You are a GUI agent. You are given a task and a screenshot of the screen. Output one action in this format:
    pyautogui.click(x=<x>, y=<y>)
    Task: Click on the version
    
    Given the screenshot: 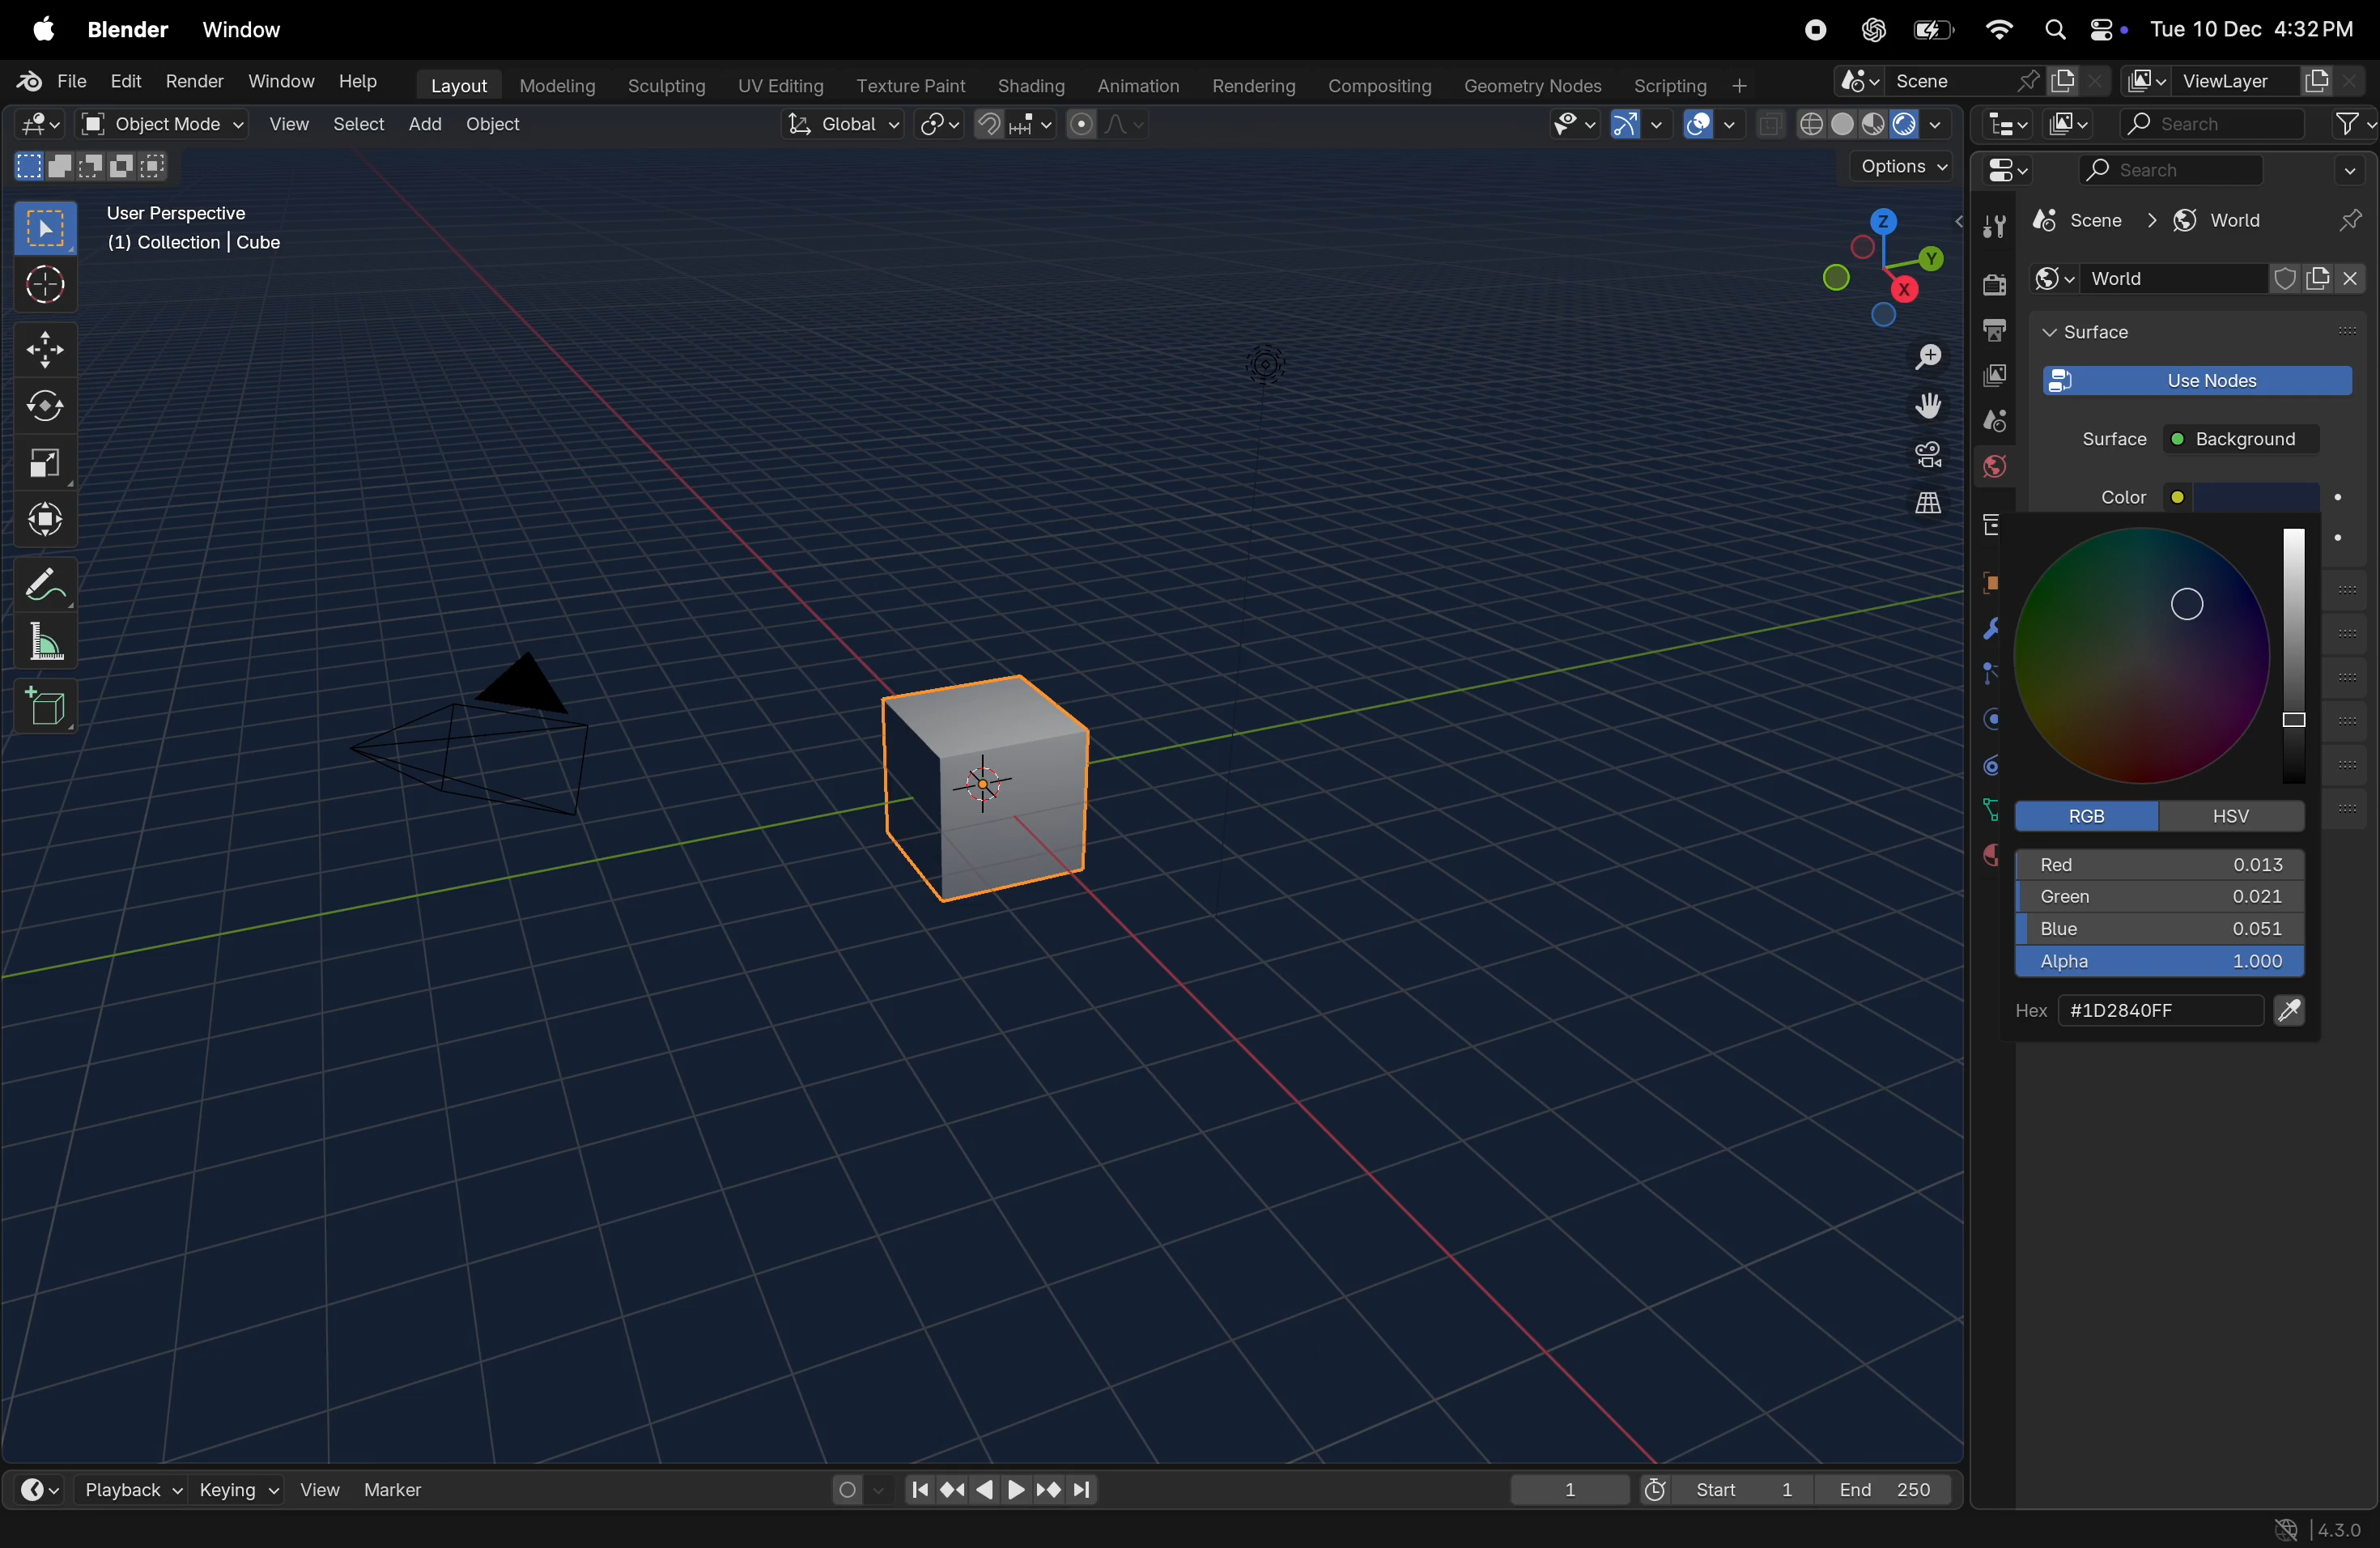 What is the action you would take?
    pyautogui.click(x=2328, y=1529)
    